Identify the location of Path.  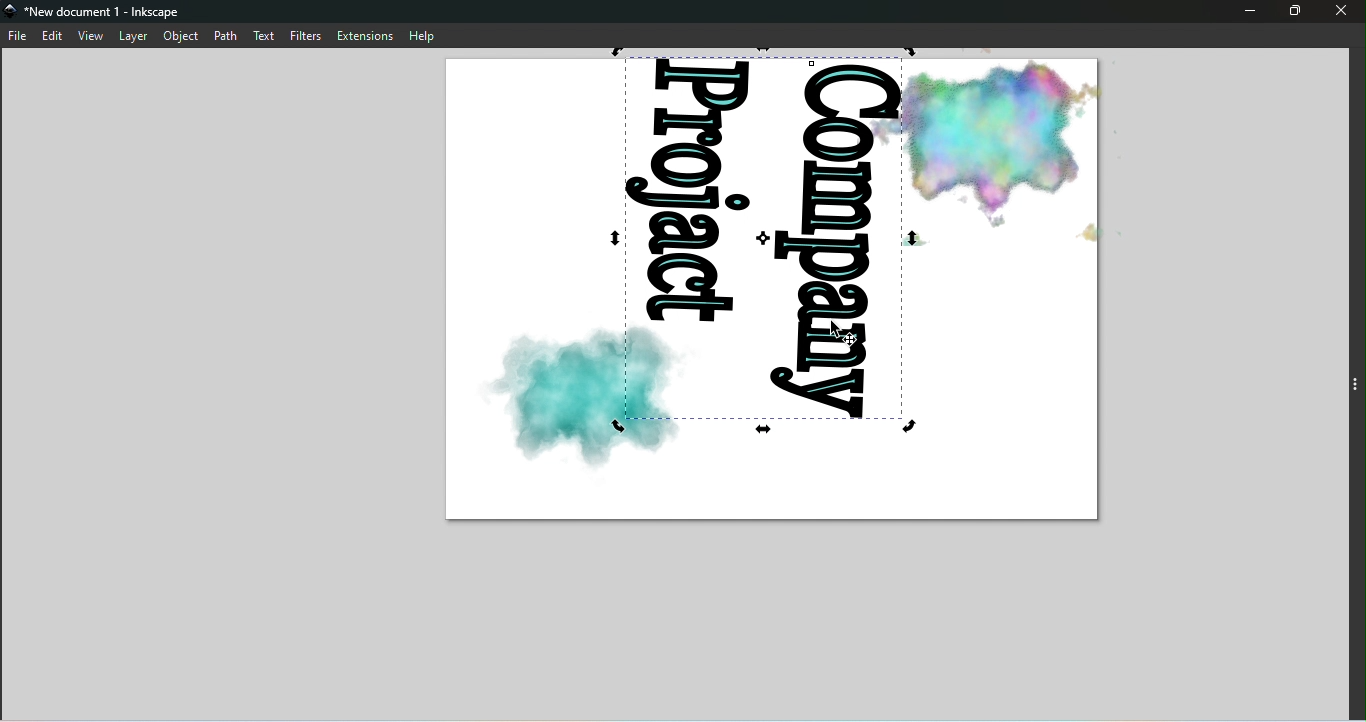
(227, 35).